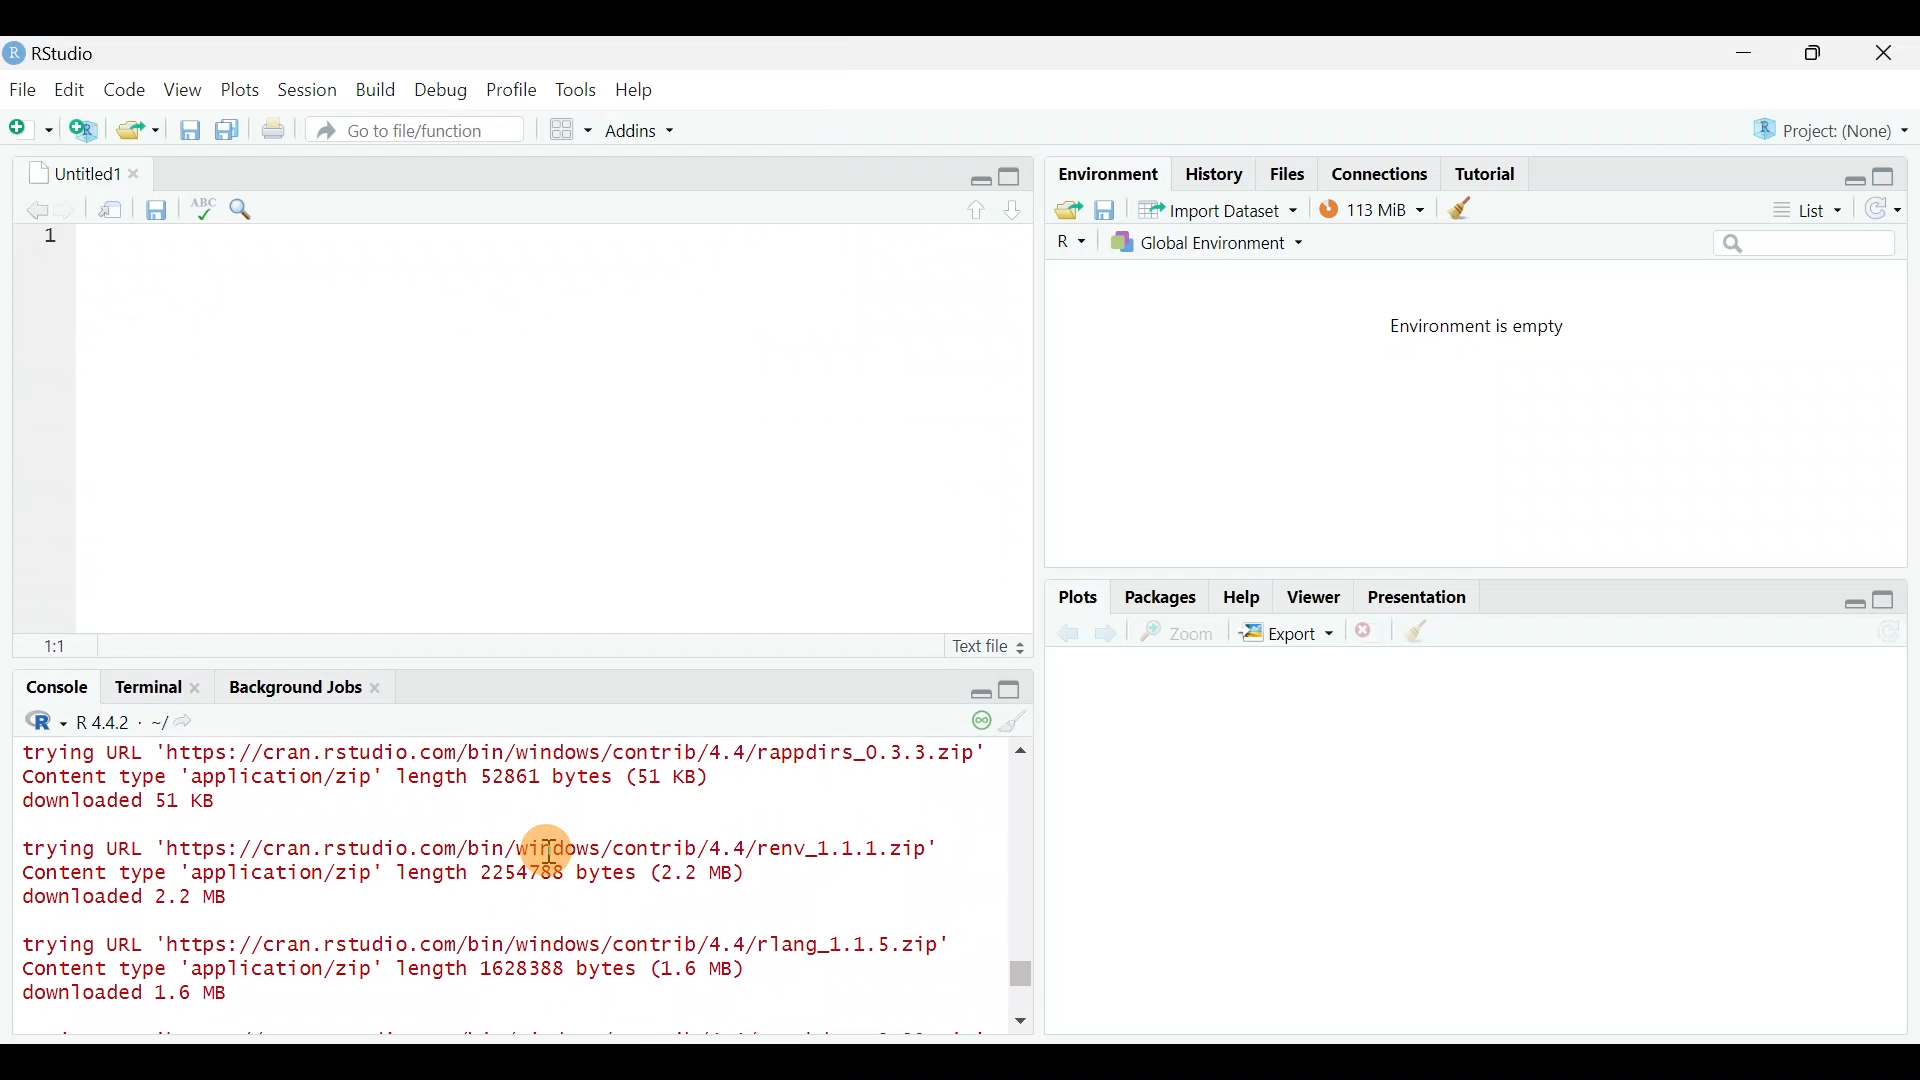 The width and height of the screenshot is (1920, 1080). What do you see at coordinates (1286, 636) in the screenshot?
I see `Export` at bounding box center [1286, 636].